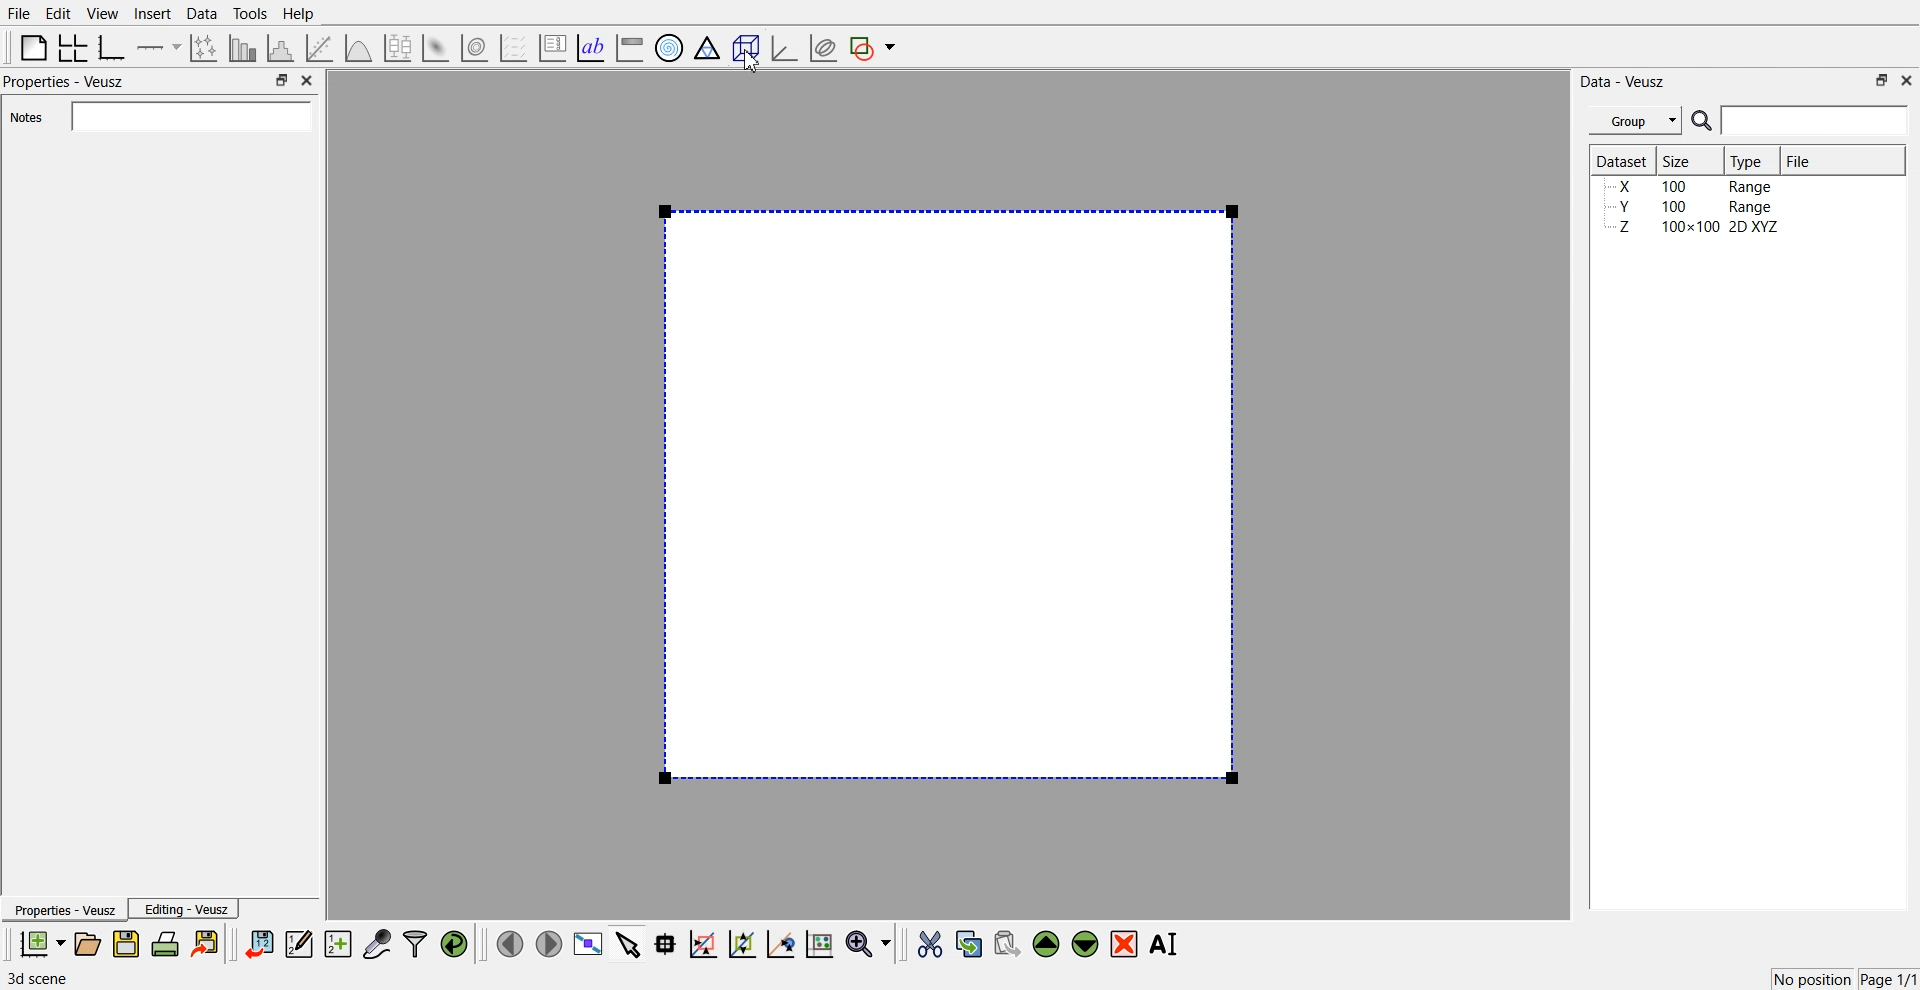 The width and height of the screenshot is (1920, 990). I want to click on Zoom out of the graph axes, so click(742, 943).